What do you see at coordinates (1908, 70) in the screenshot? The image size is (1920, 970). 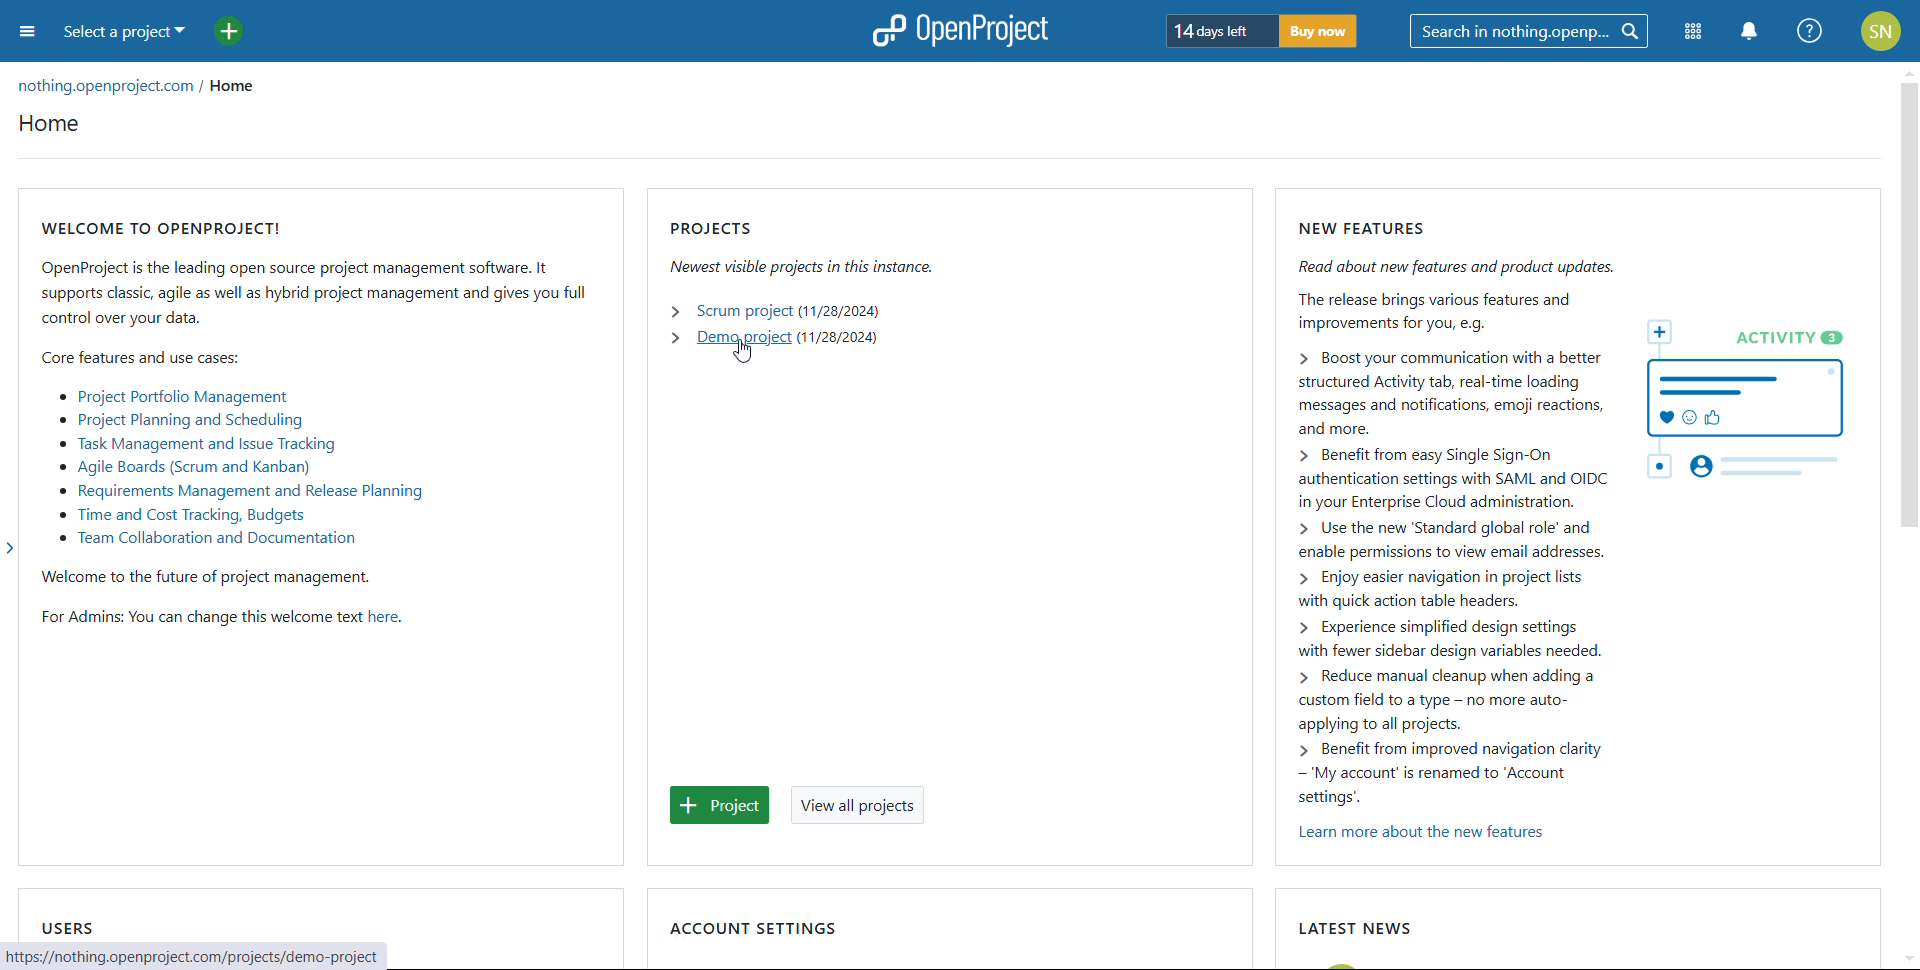 I see `scroll up` at bounding box center [1908, 70].